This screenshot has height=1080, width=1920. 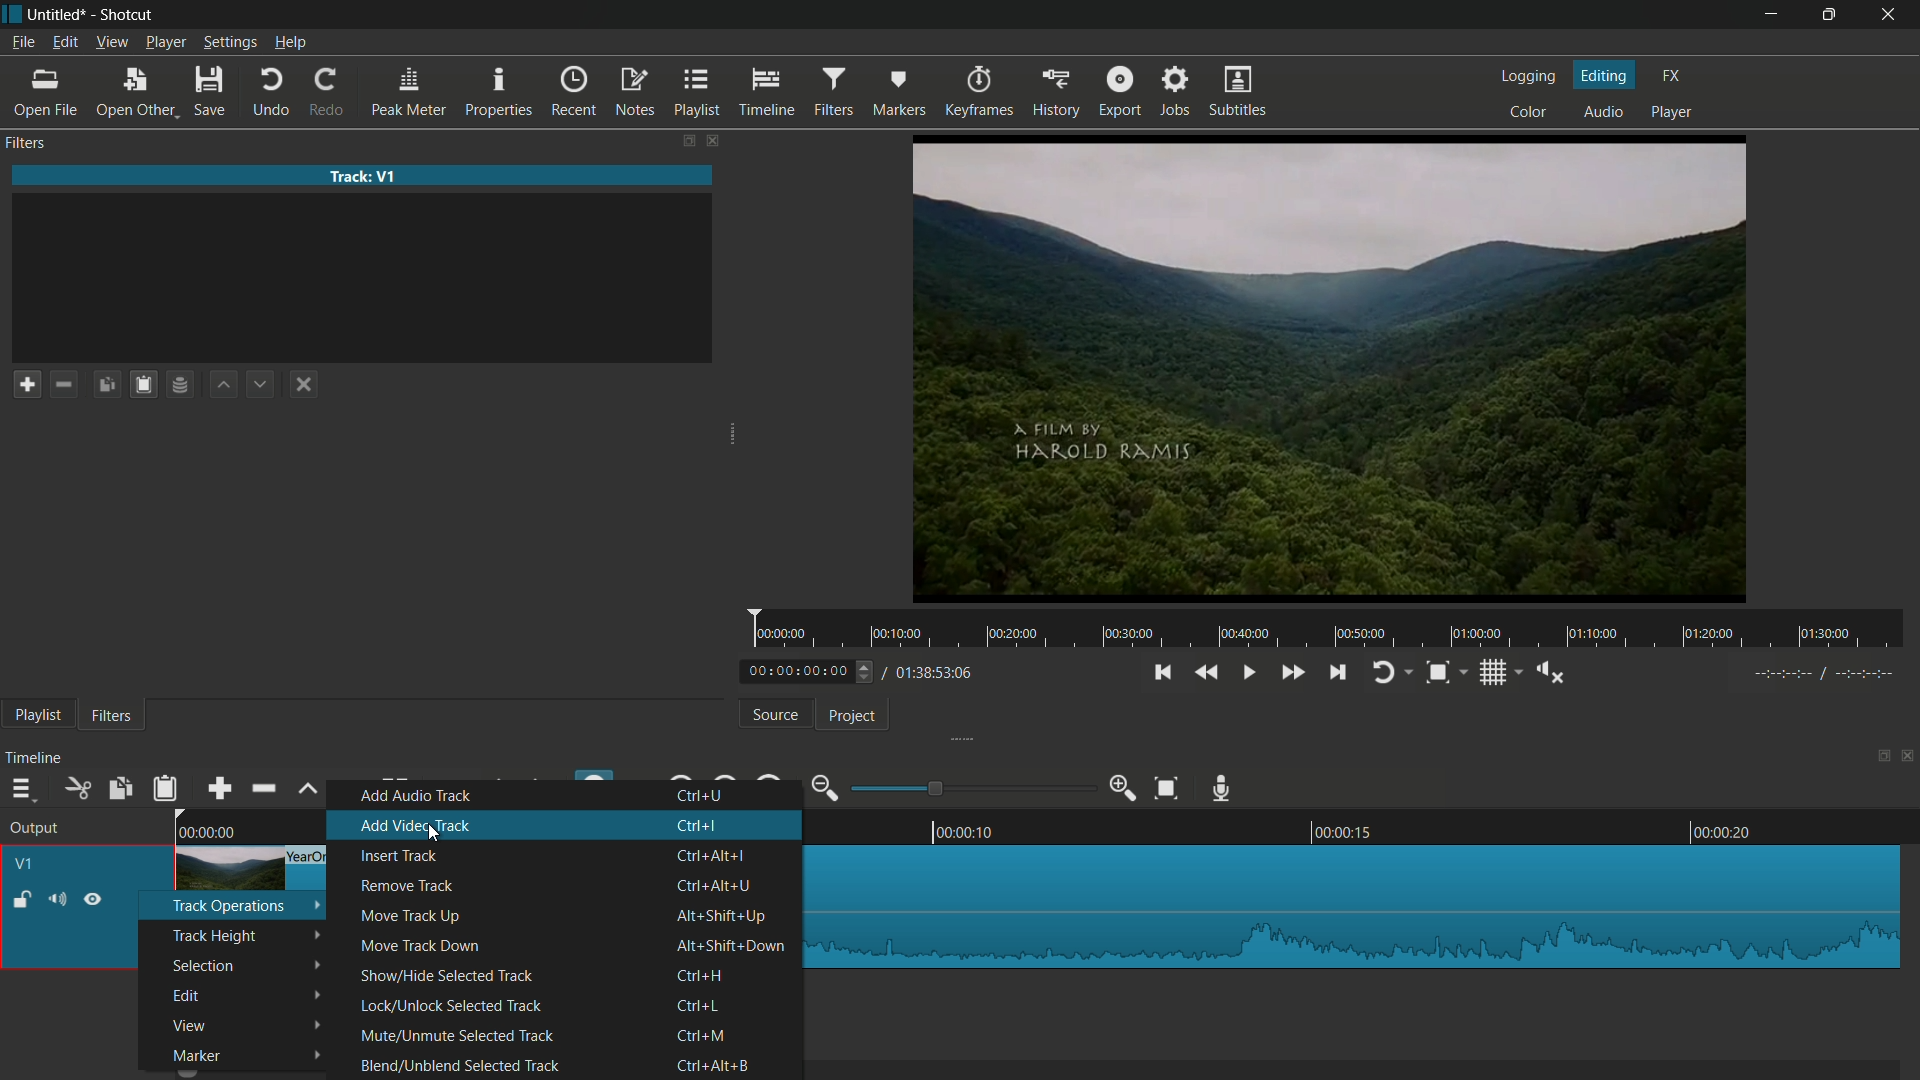 I want to click on filters, so click(x=116, y=715).